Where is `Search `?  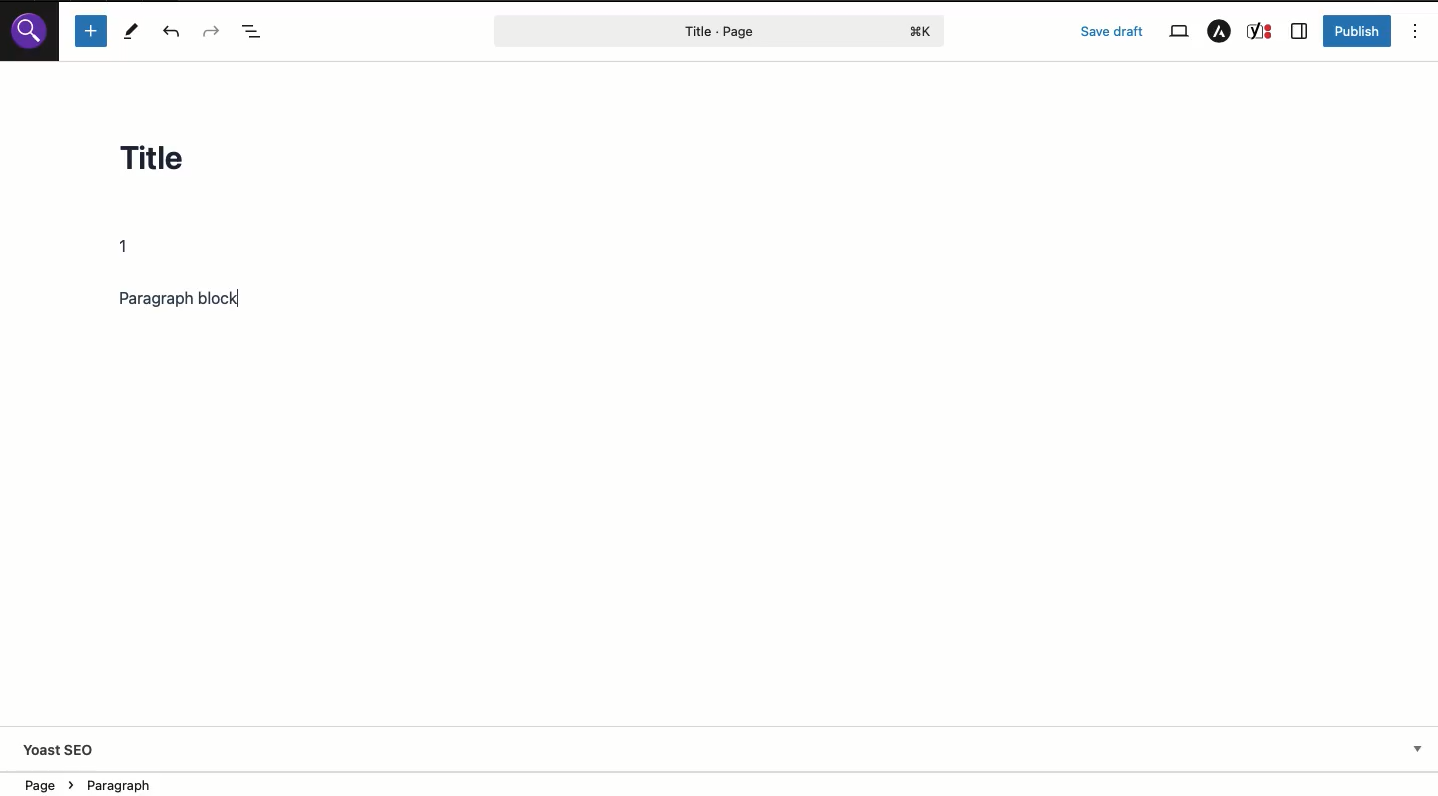
Search  is located at coordinates (29, 30).